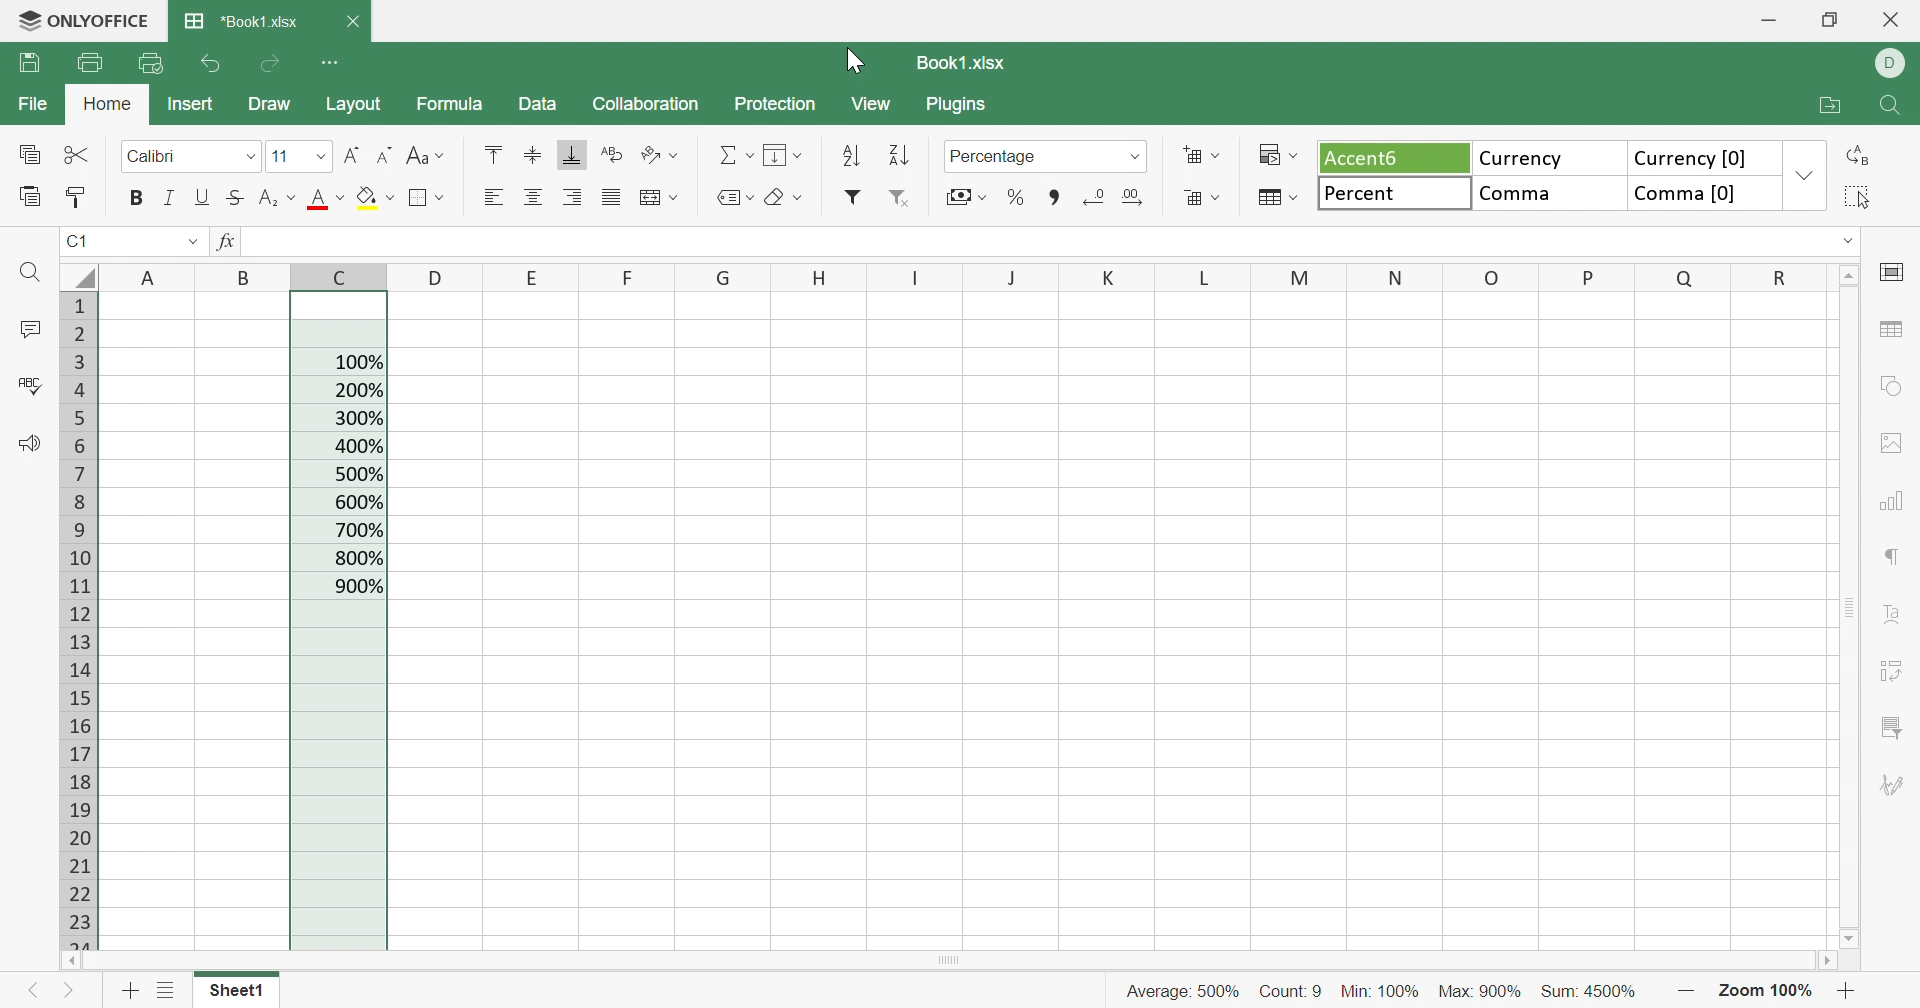 This screenshot has height=1008, width=1920. I want to click on Currency(0), so click(1706, 159).